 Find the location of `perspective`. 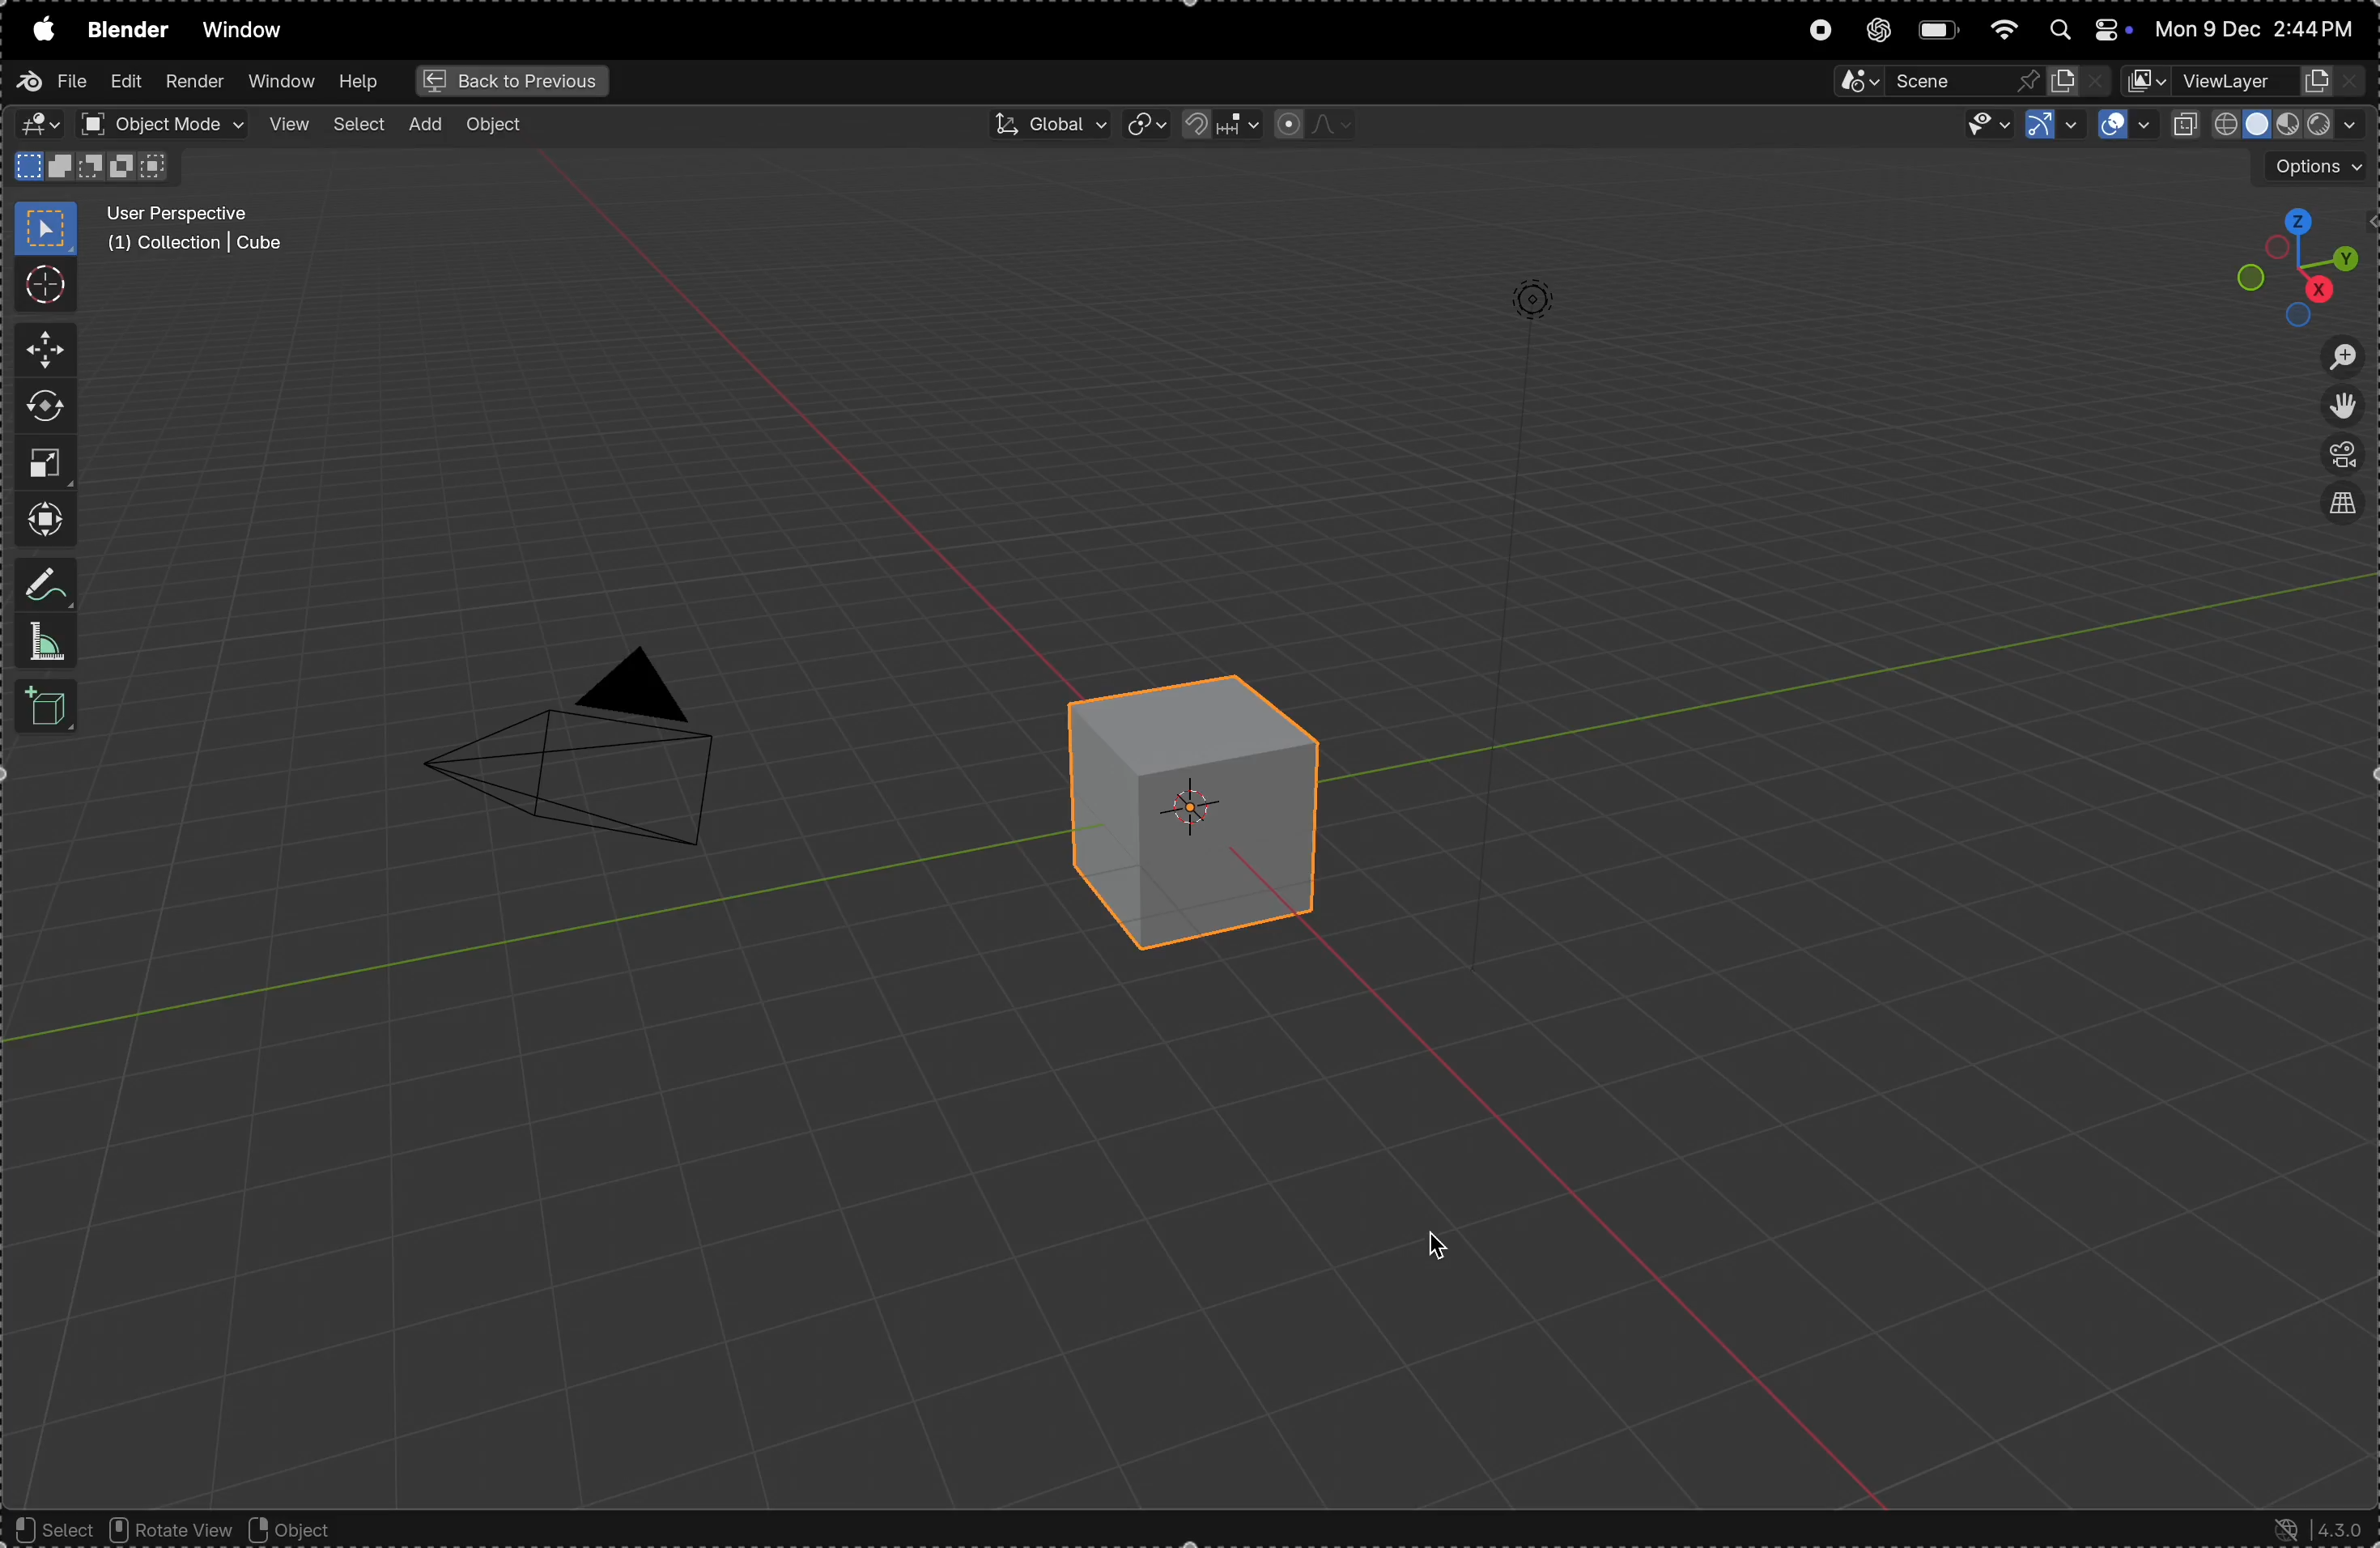

perspective is located at coordinates (2347, 456).